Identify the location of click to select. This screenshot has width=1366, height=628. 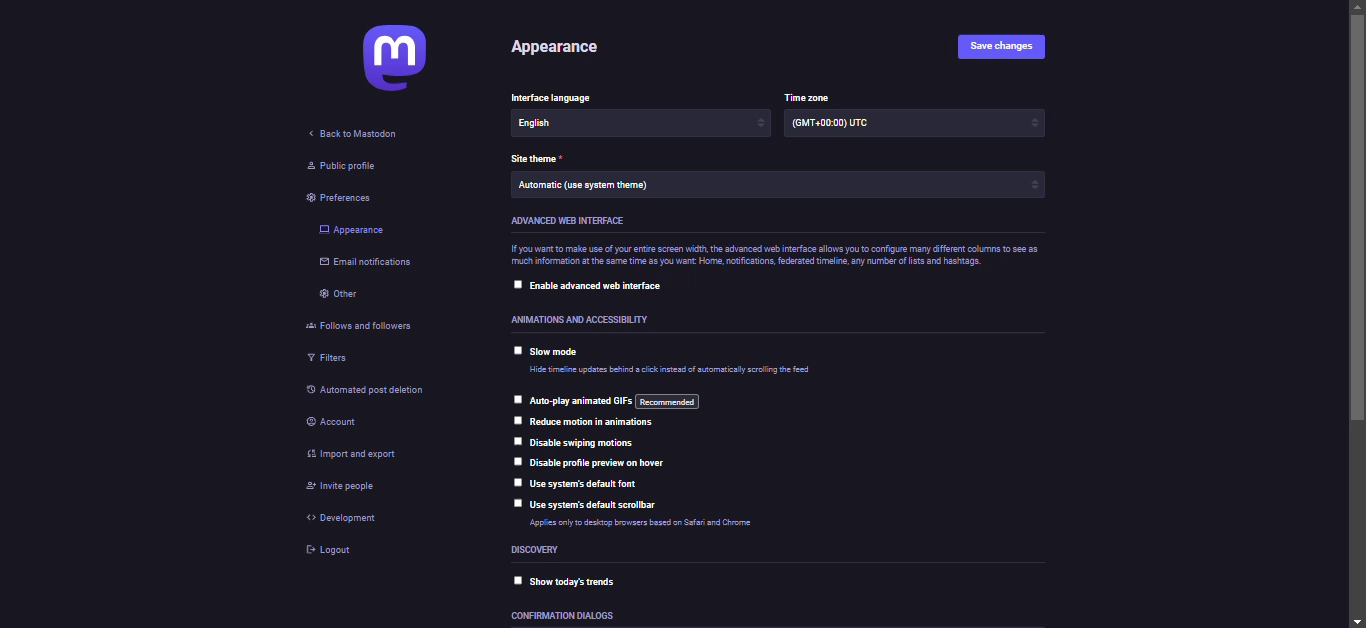
(518, 419).